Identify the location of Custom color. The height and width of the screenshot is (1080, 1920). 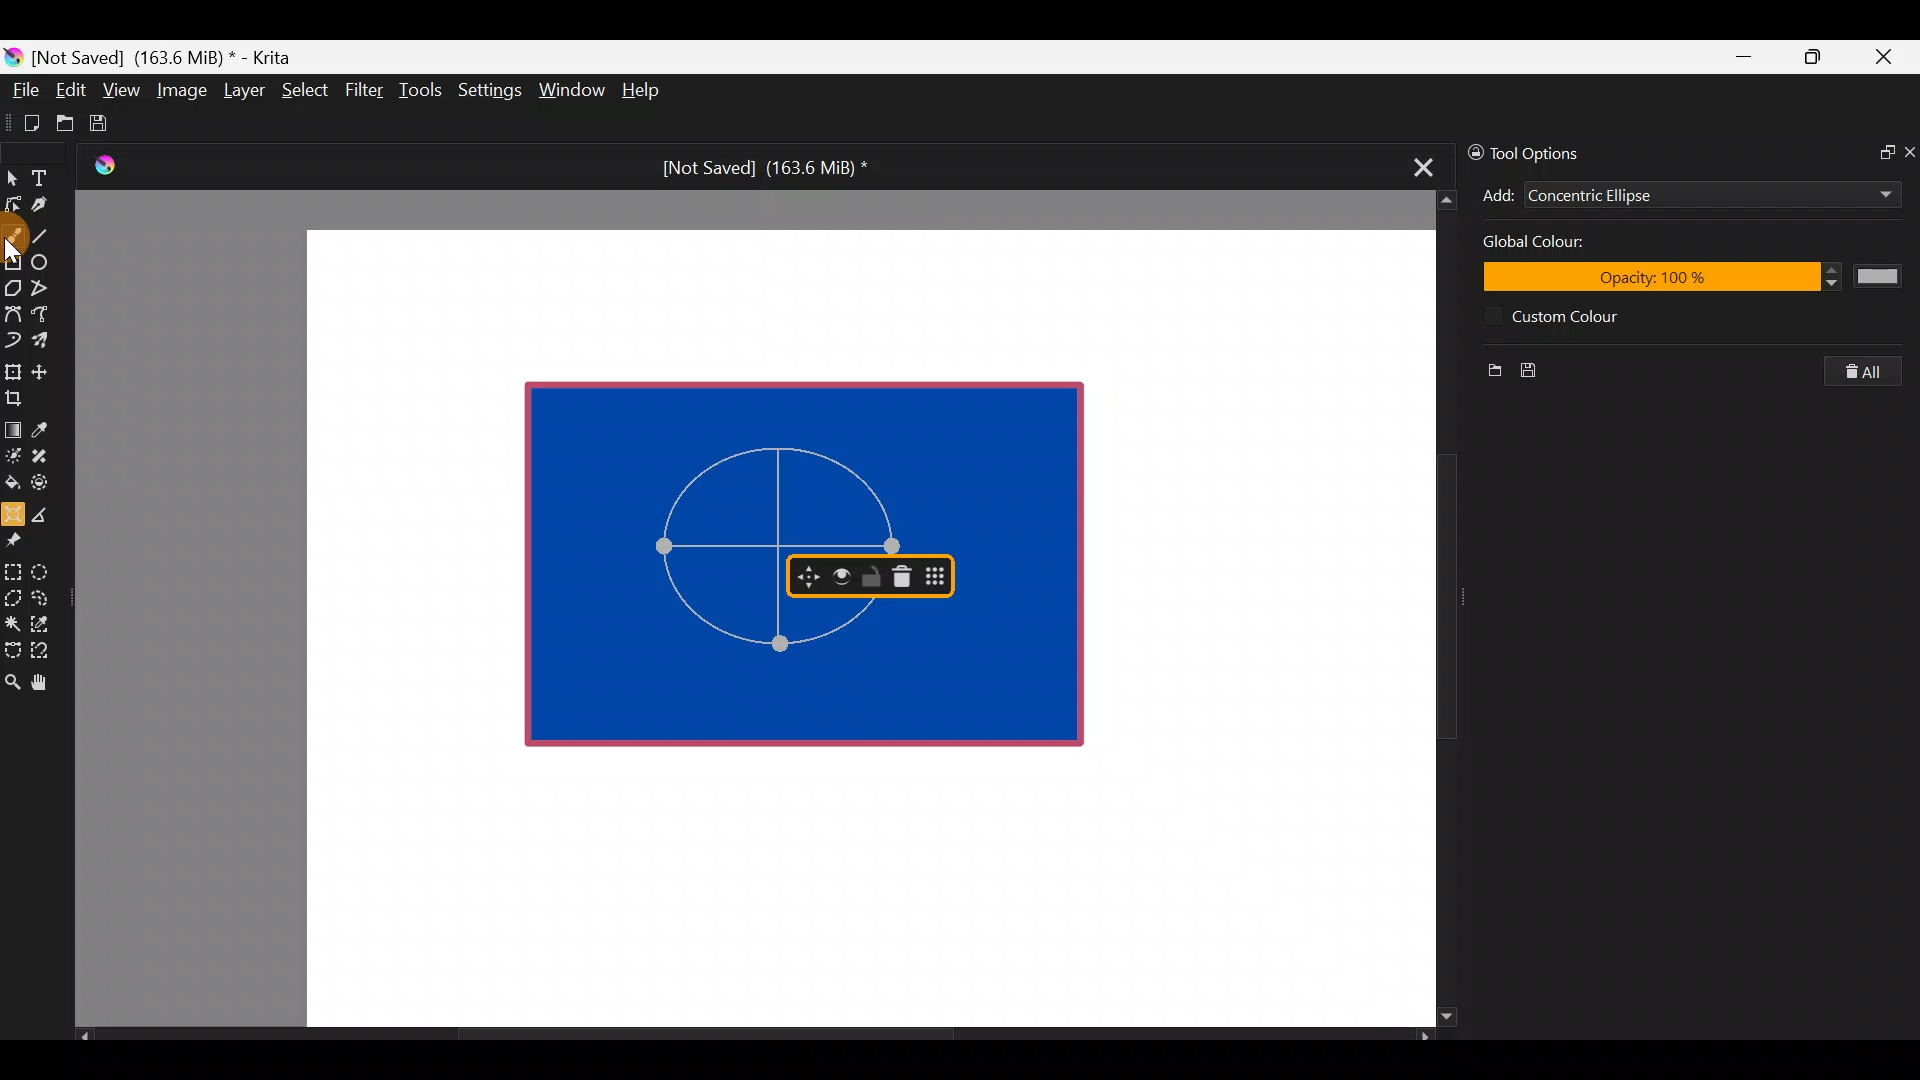
(1570, 318).